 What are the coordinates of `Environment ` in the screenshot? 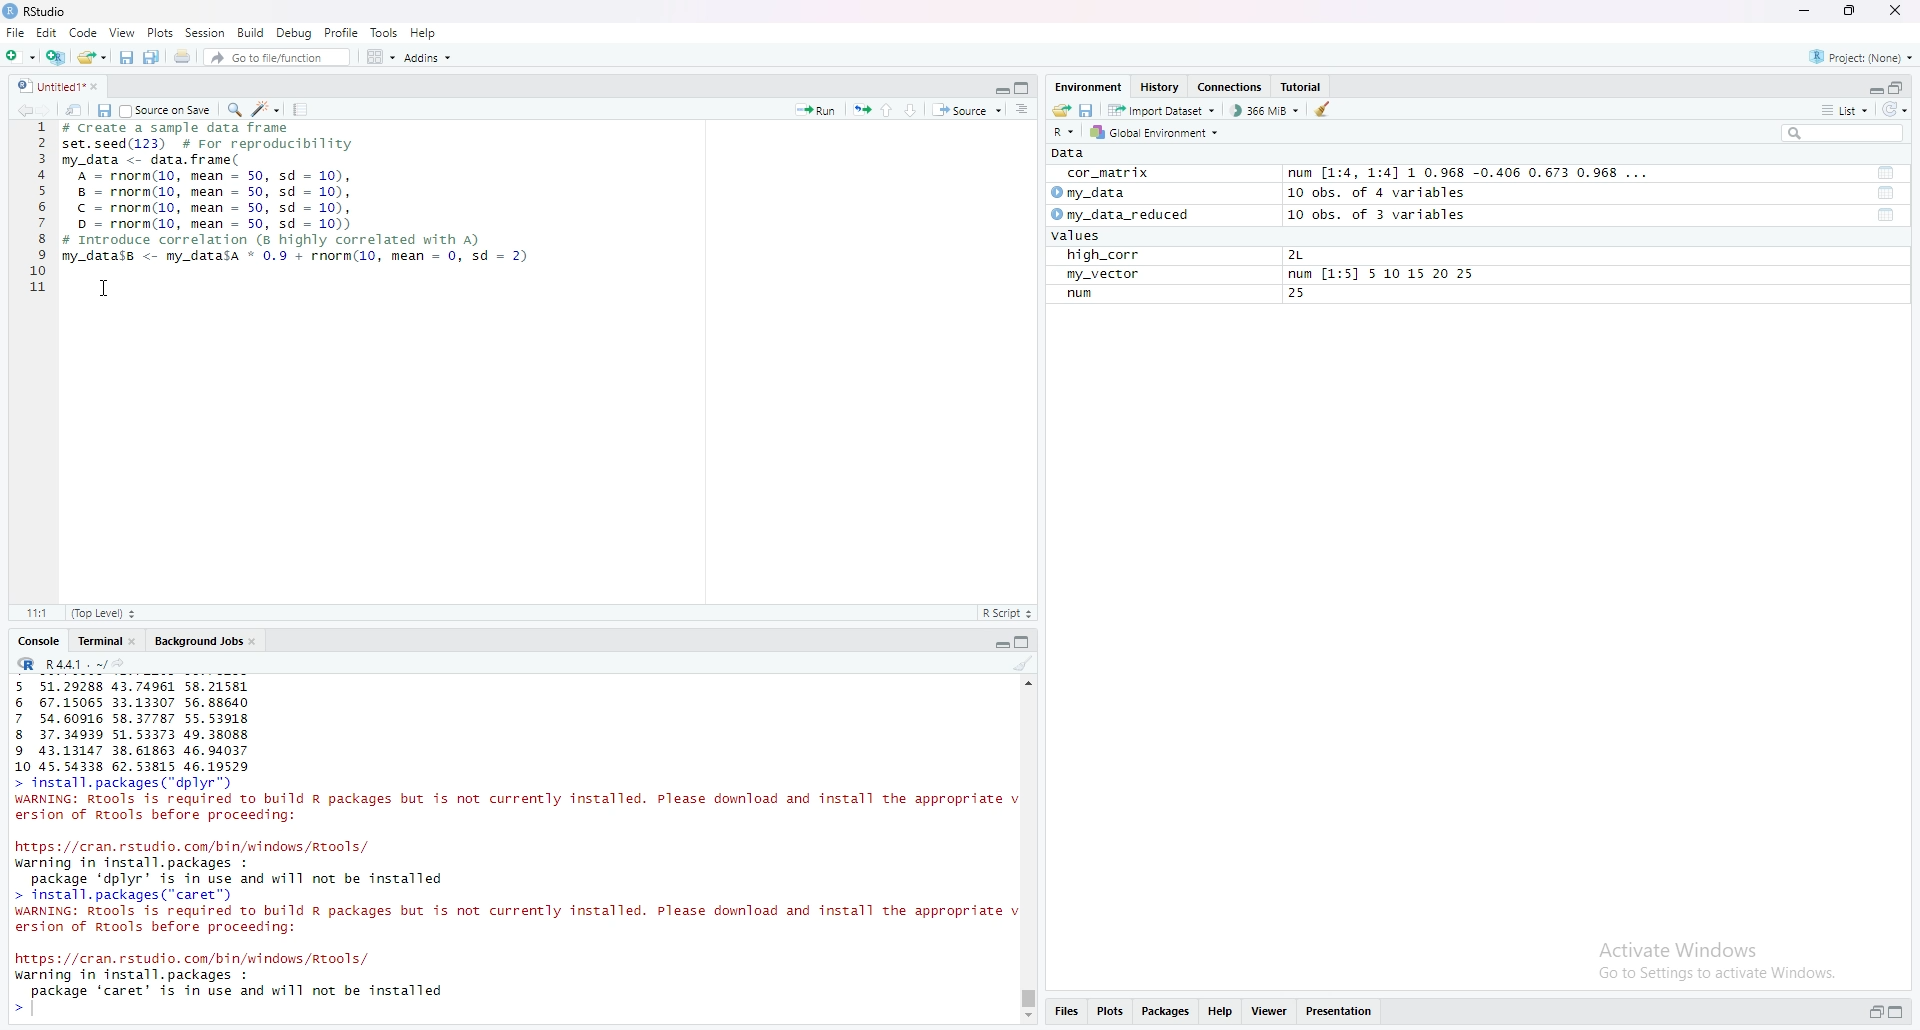 It's located at (1090, 86).